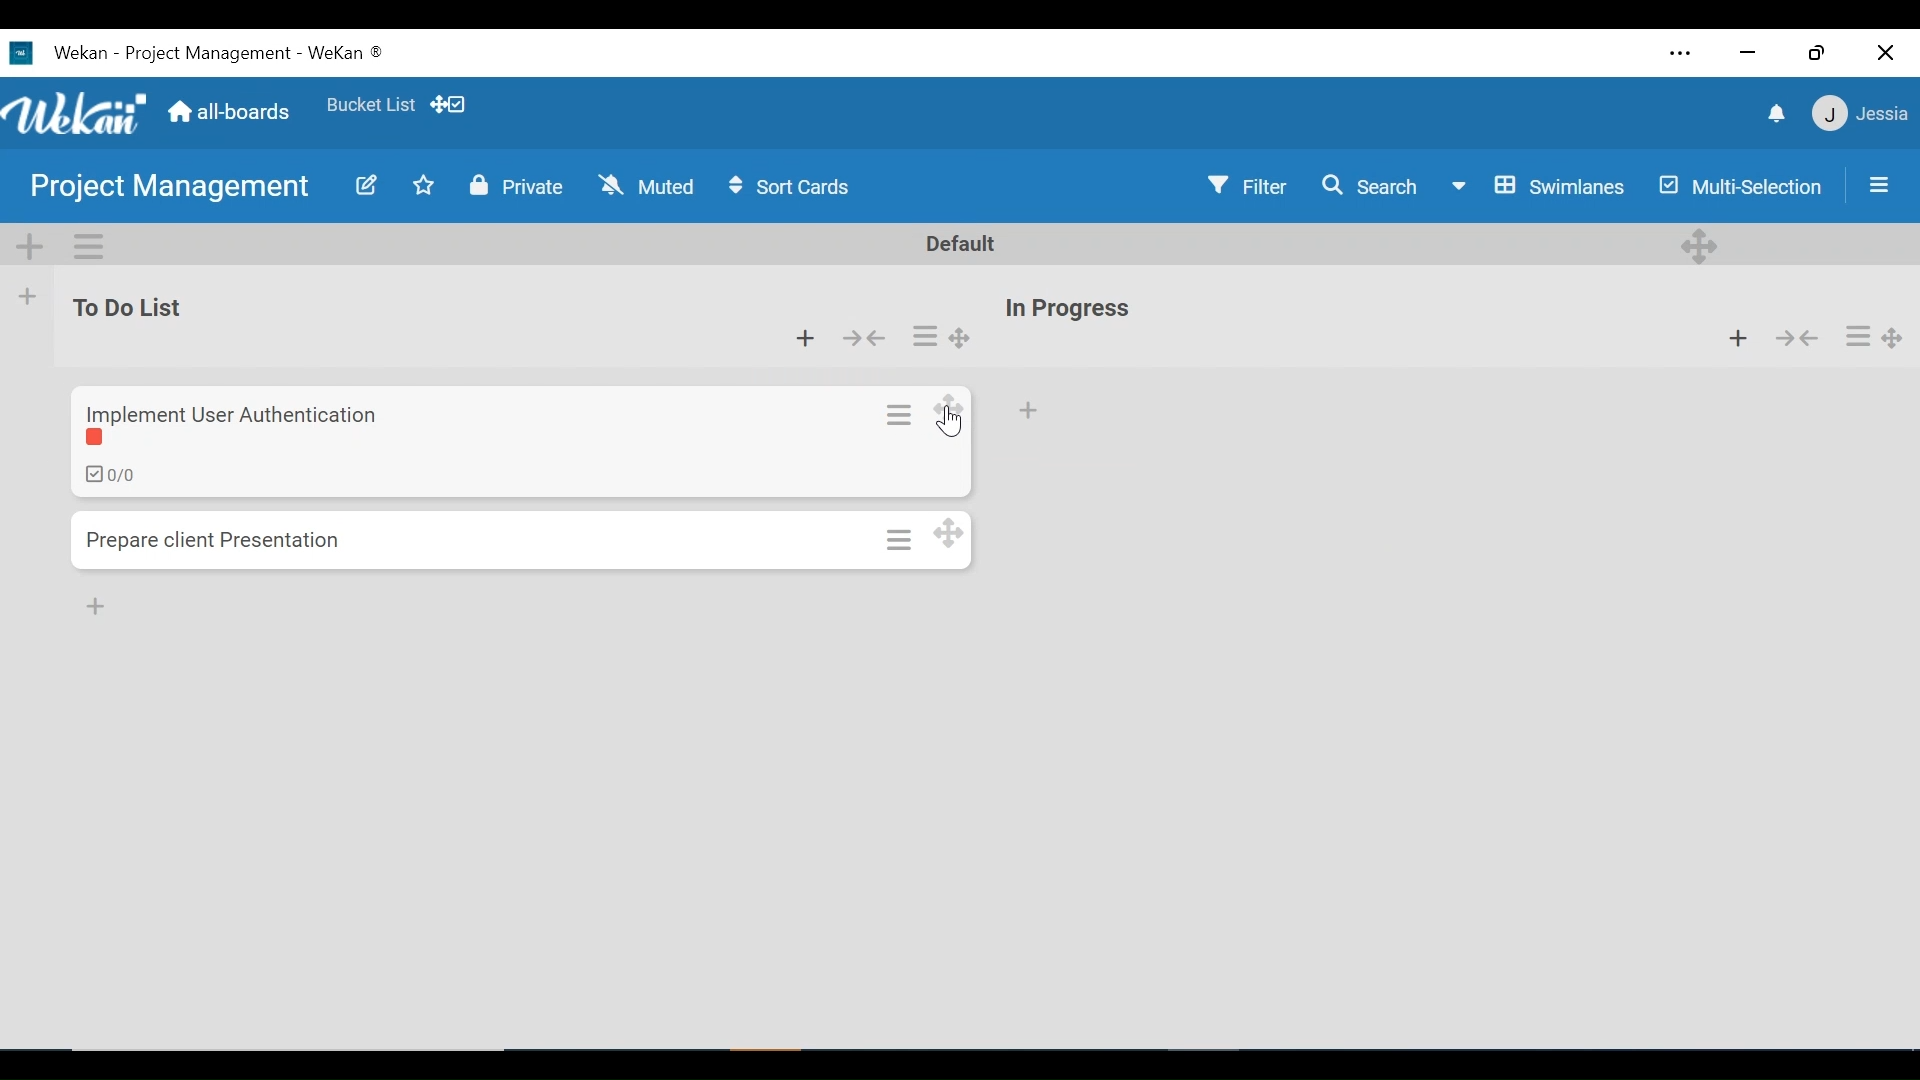 The height and width of the screenshot is (1080, 1920). I want to click on Home (all boards), so click(230, 113).